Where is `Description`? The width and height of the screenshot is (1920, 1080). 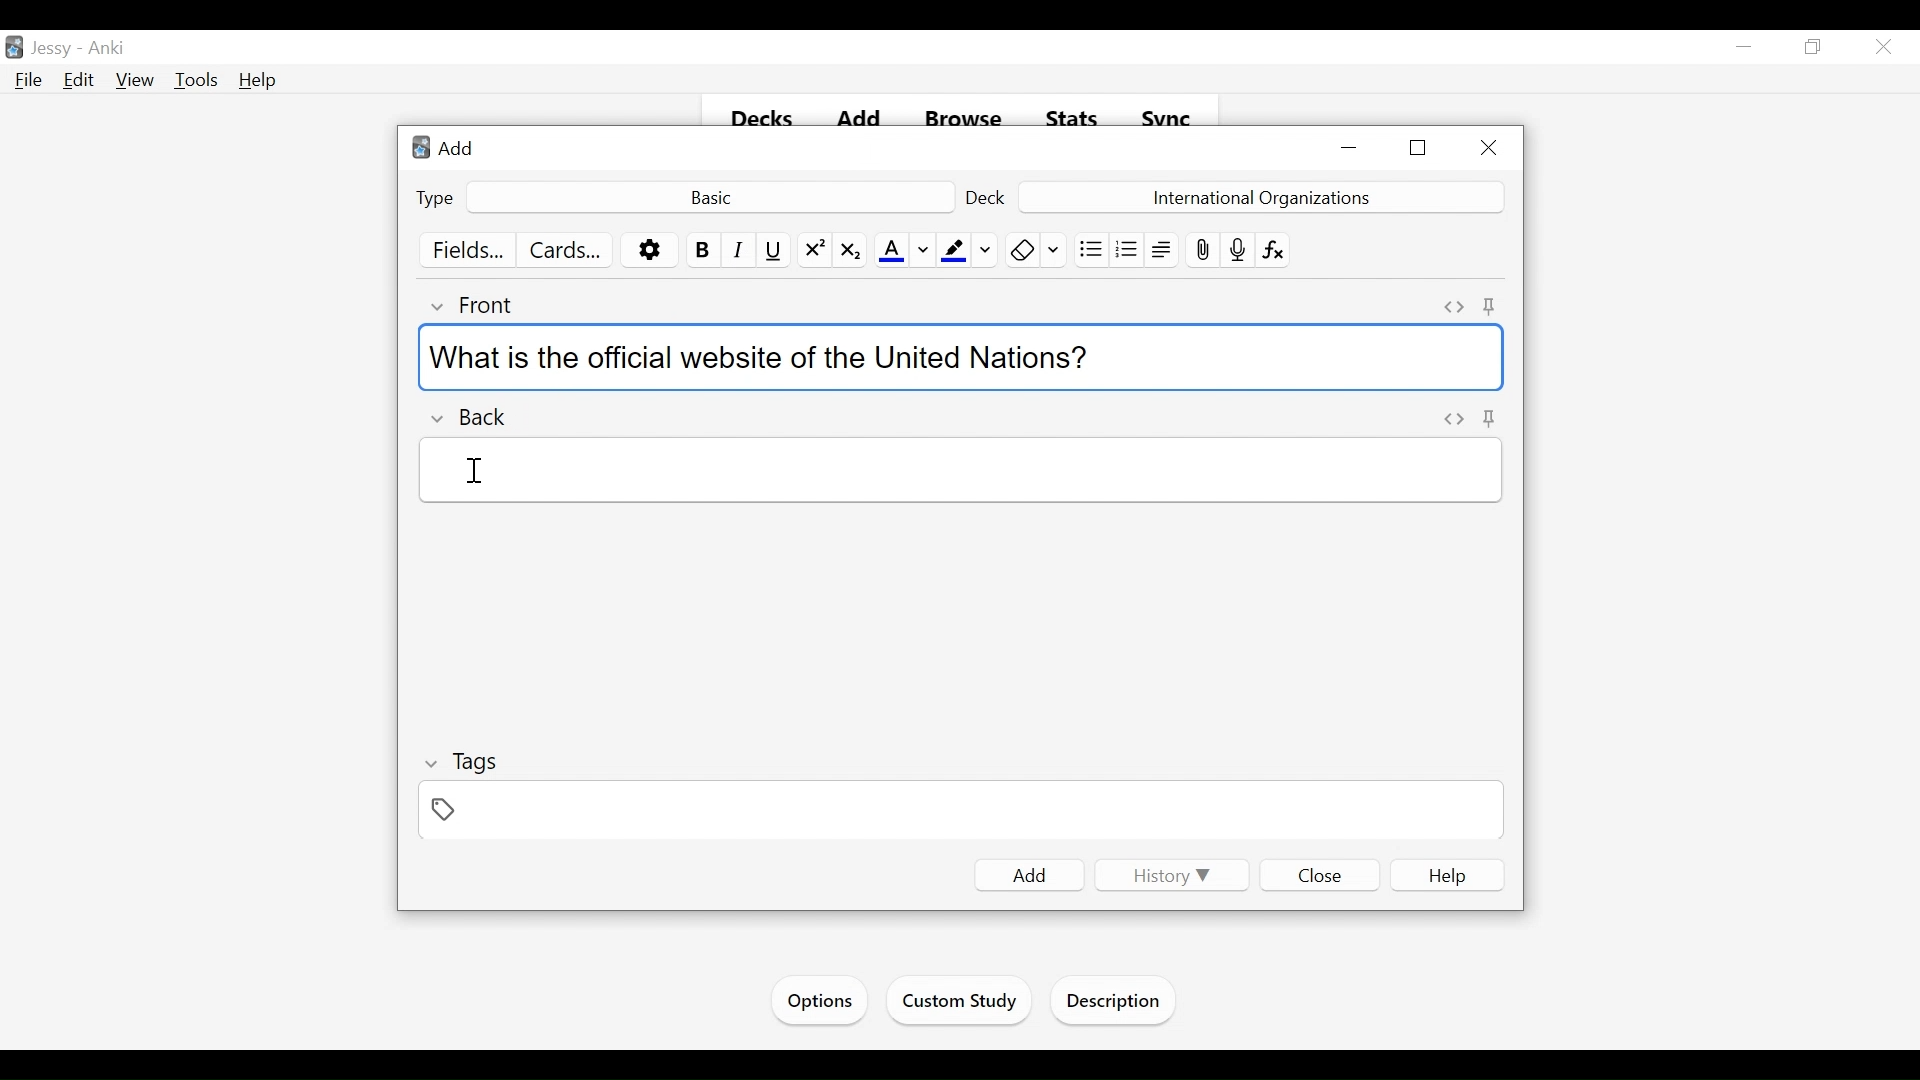
Description is located at coordinates (1116, 1004).